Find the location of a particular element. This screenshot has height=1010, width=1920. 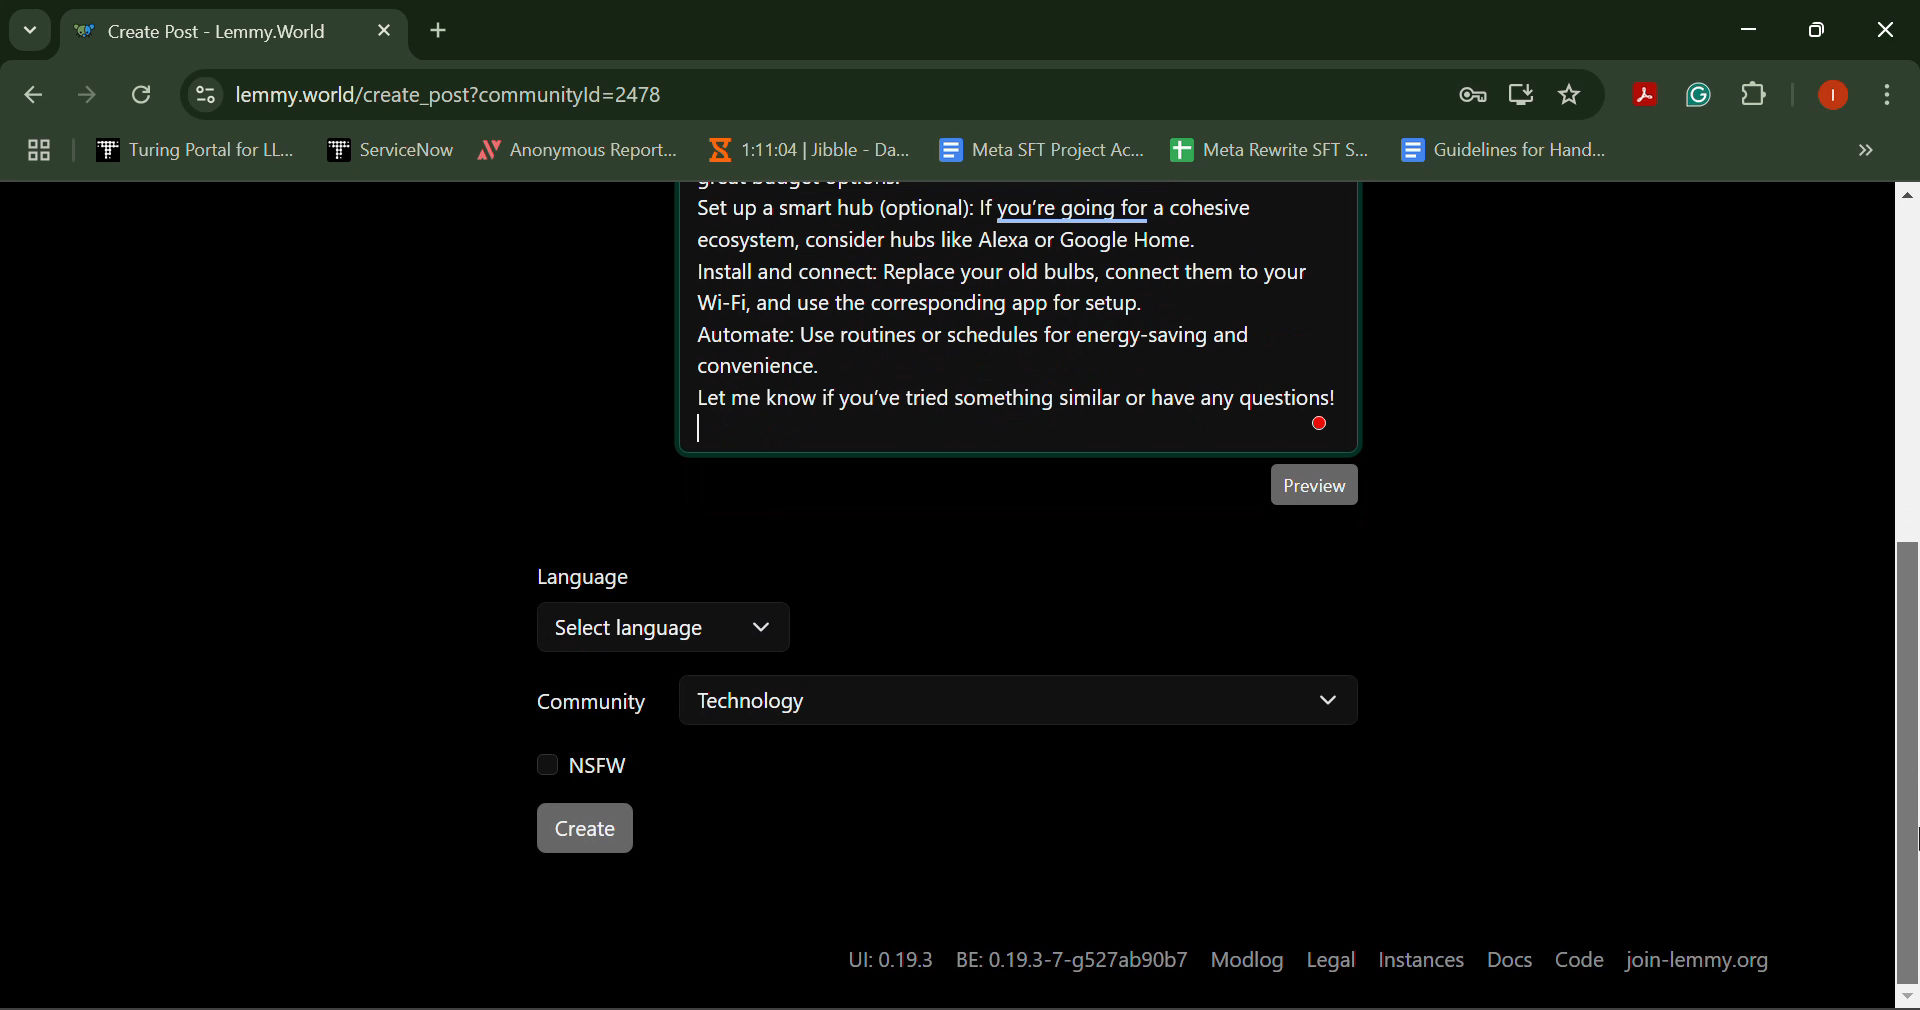

Browser Extension is located at coordinates (1703, 96).